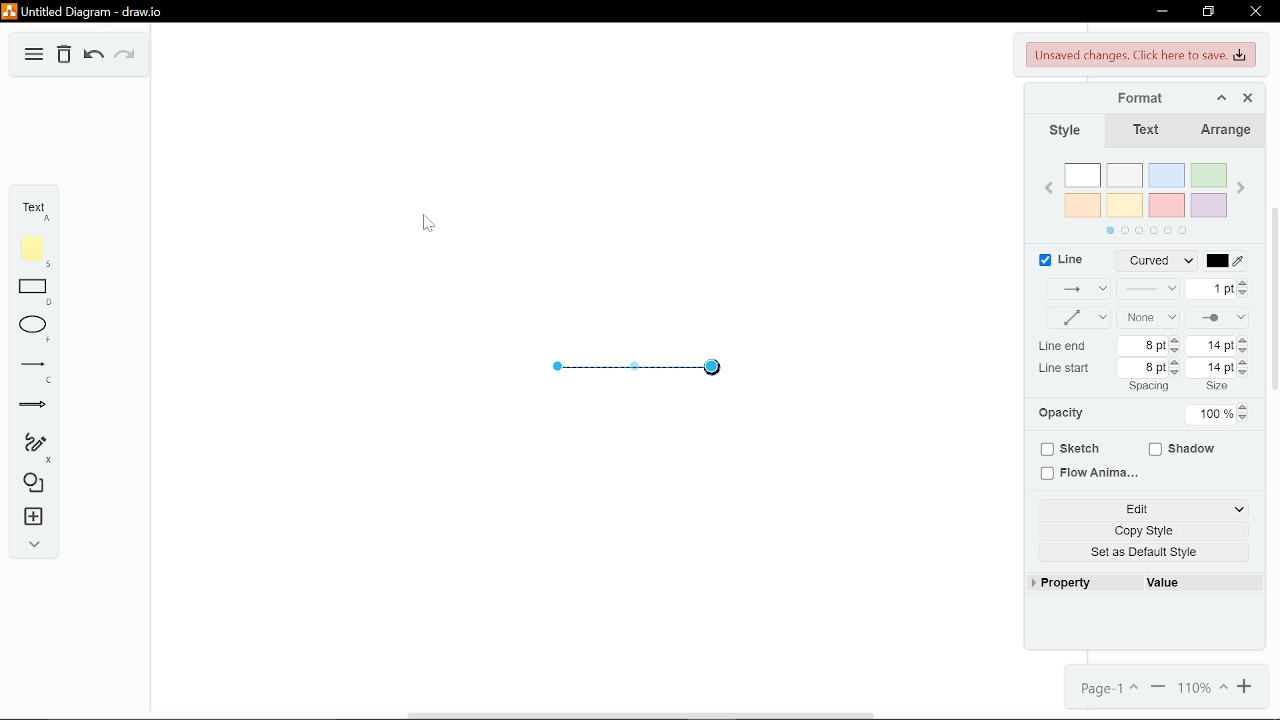 The image size is (1280, 720). Describe the element at coordinates (1146, 131) in the screenshot. I see `Text` at that location.